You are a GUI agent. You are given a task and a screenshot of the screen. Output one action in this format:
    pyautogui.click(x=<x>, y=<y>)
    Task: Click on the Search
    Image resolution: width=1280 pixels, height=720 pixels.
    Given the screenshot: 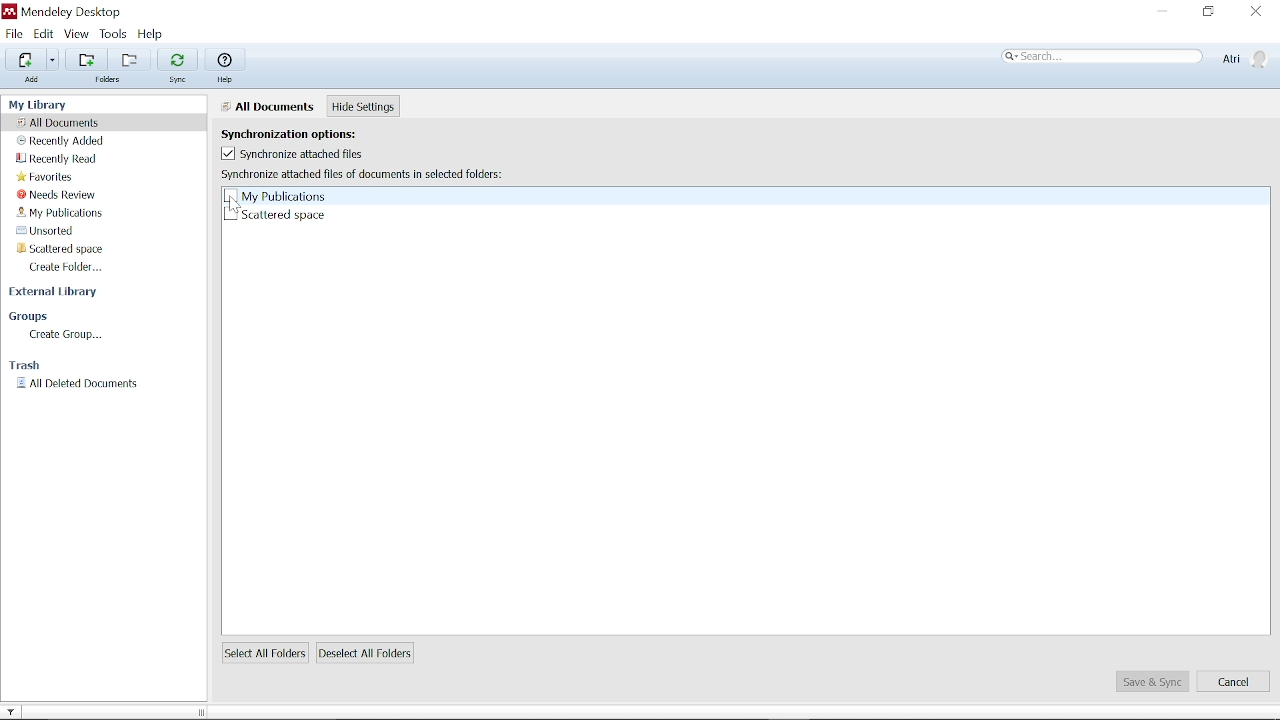 What is the action you would take?
    pyautogui.click(x=1103, y=57)
    